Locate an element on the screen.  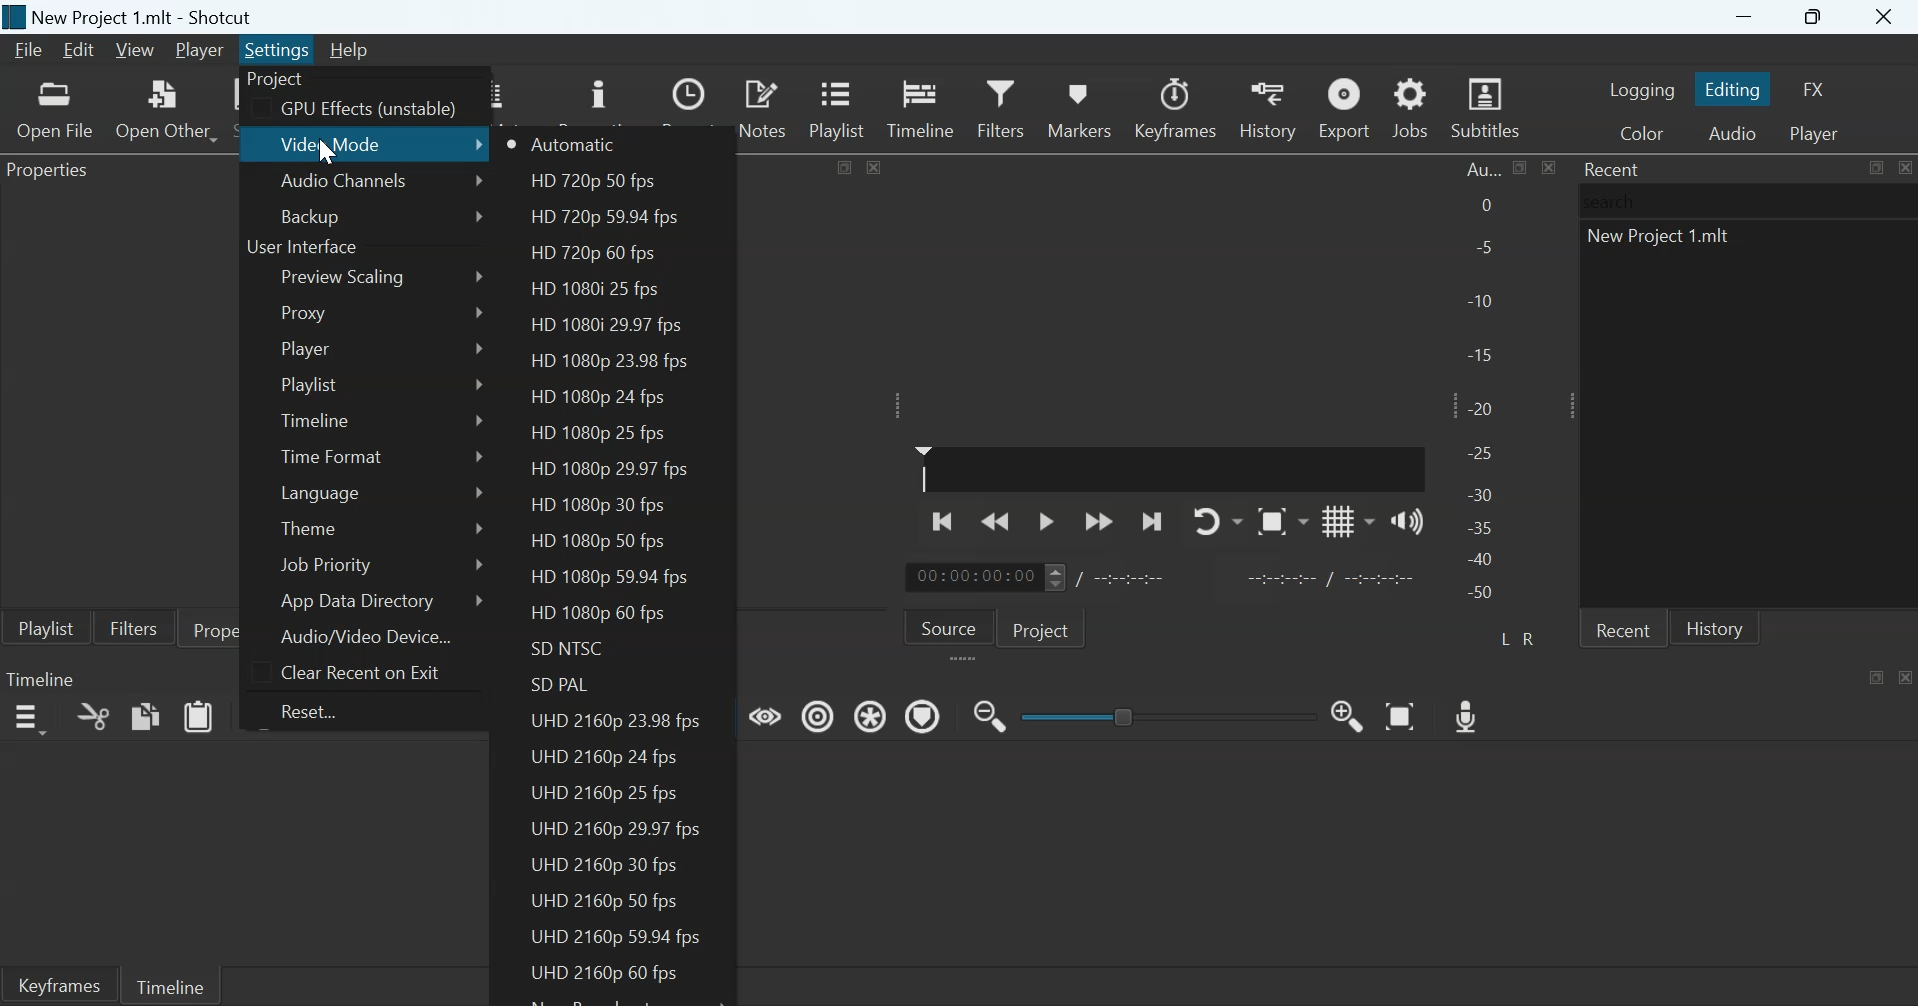
Start marker/End marker is located at coordinates (1334, 576).